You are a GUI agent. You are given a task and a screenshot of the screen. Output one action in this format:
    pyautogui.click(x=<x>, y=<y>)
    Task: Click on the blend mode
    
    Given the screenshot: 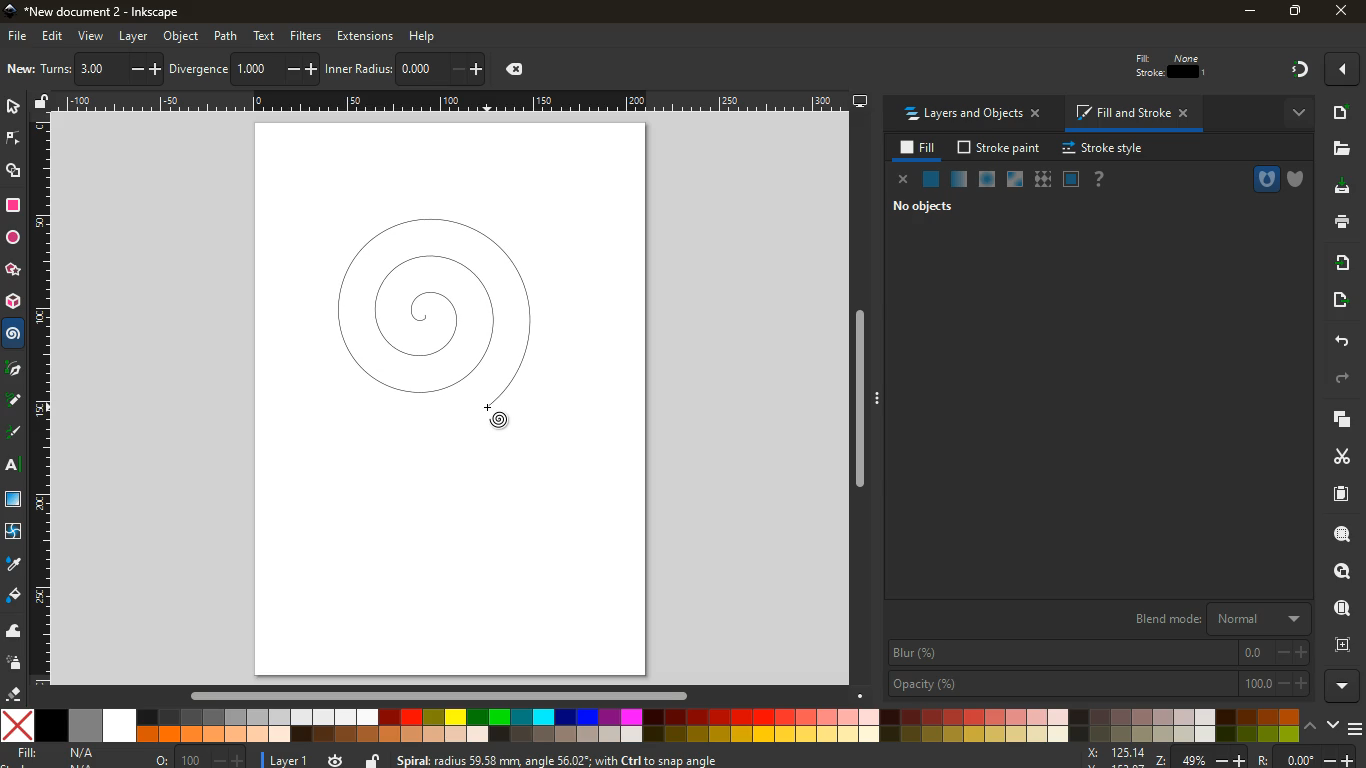 What is the action you would take?
    pyautogui.click(x=1211, y=620)
    